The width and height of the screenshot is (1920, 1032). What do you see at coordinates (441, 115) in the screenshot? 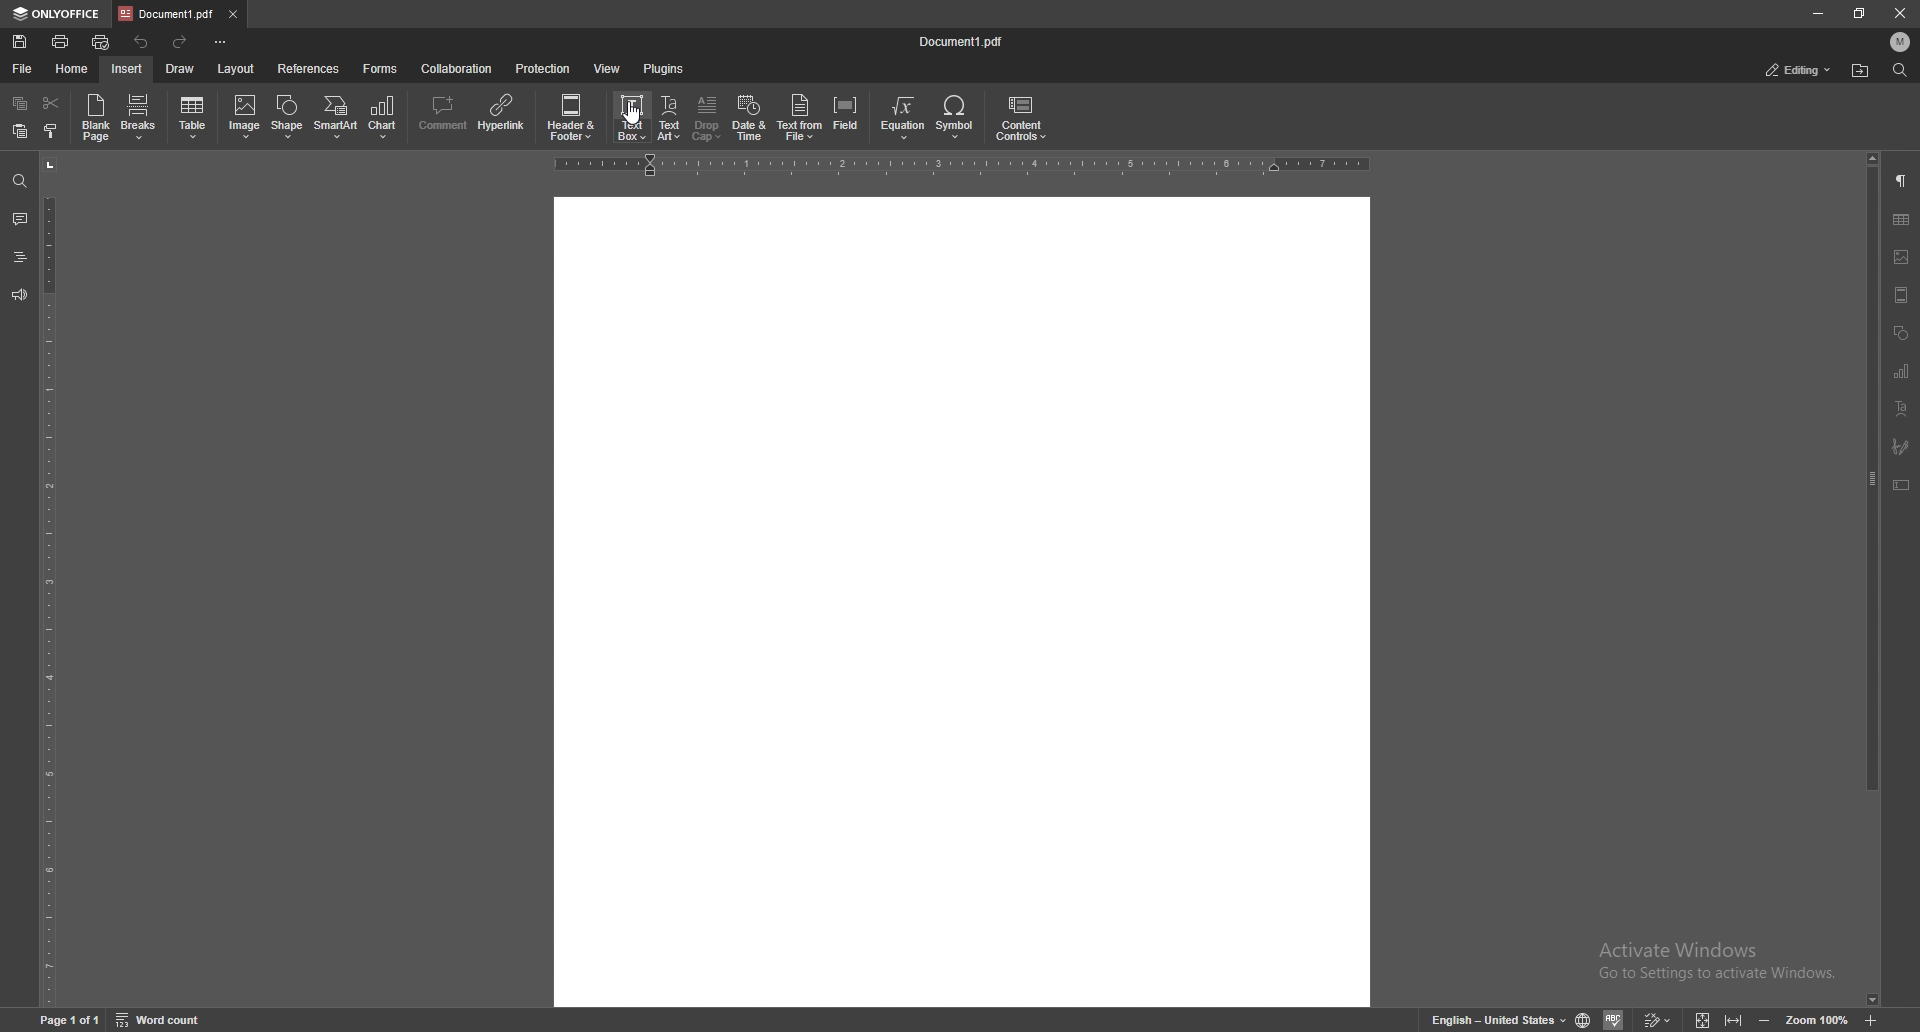
I see `comment` at bounding box center [441, 115].